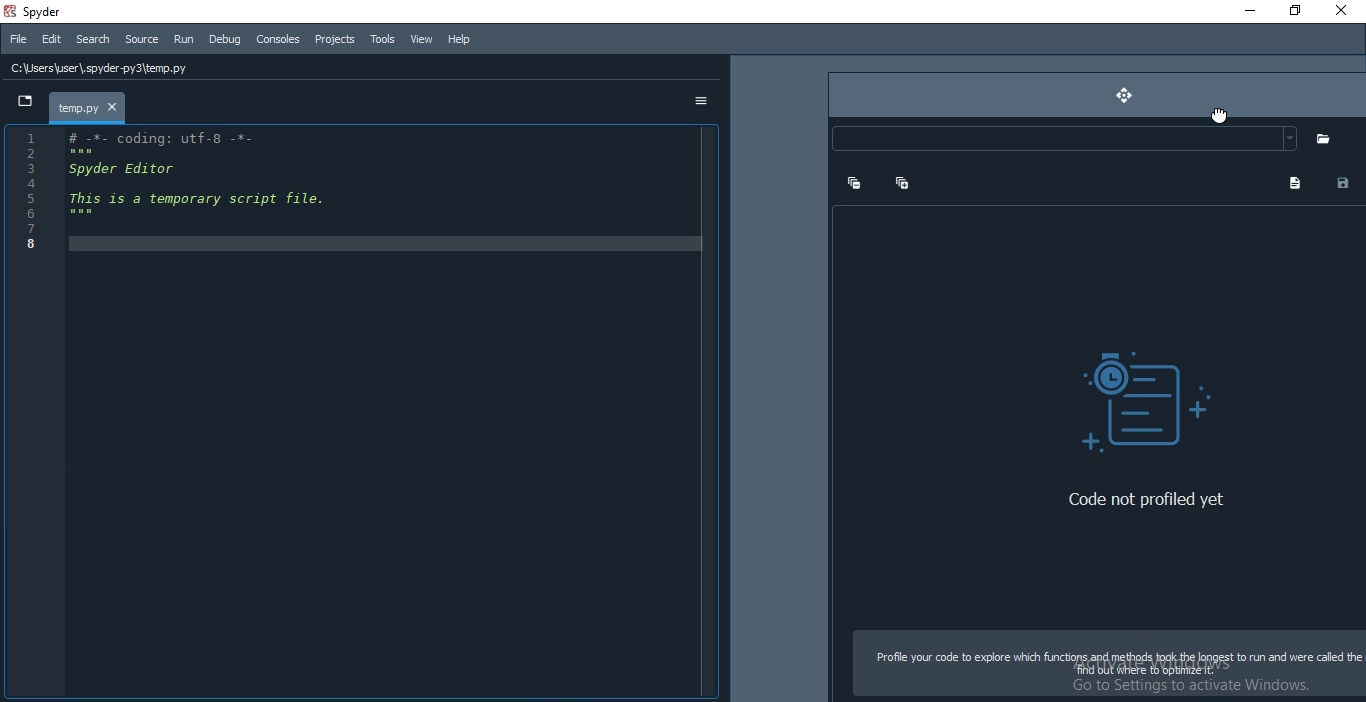  Describe the element at coordinates (1097, 95) in the screenshot. I see `move button` at that location.